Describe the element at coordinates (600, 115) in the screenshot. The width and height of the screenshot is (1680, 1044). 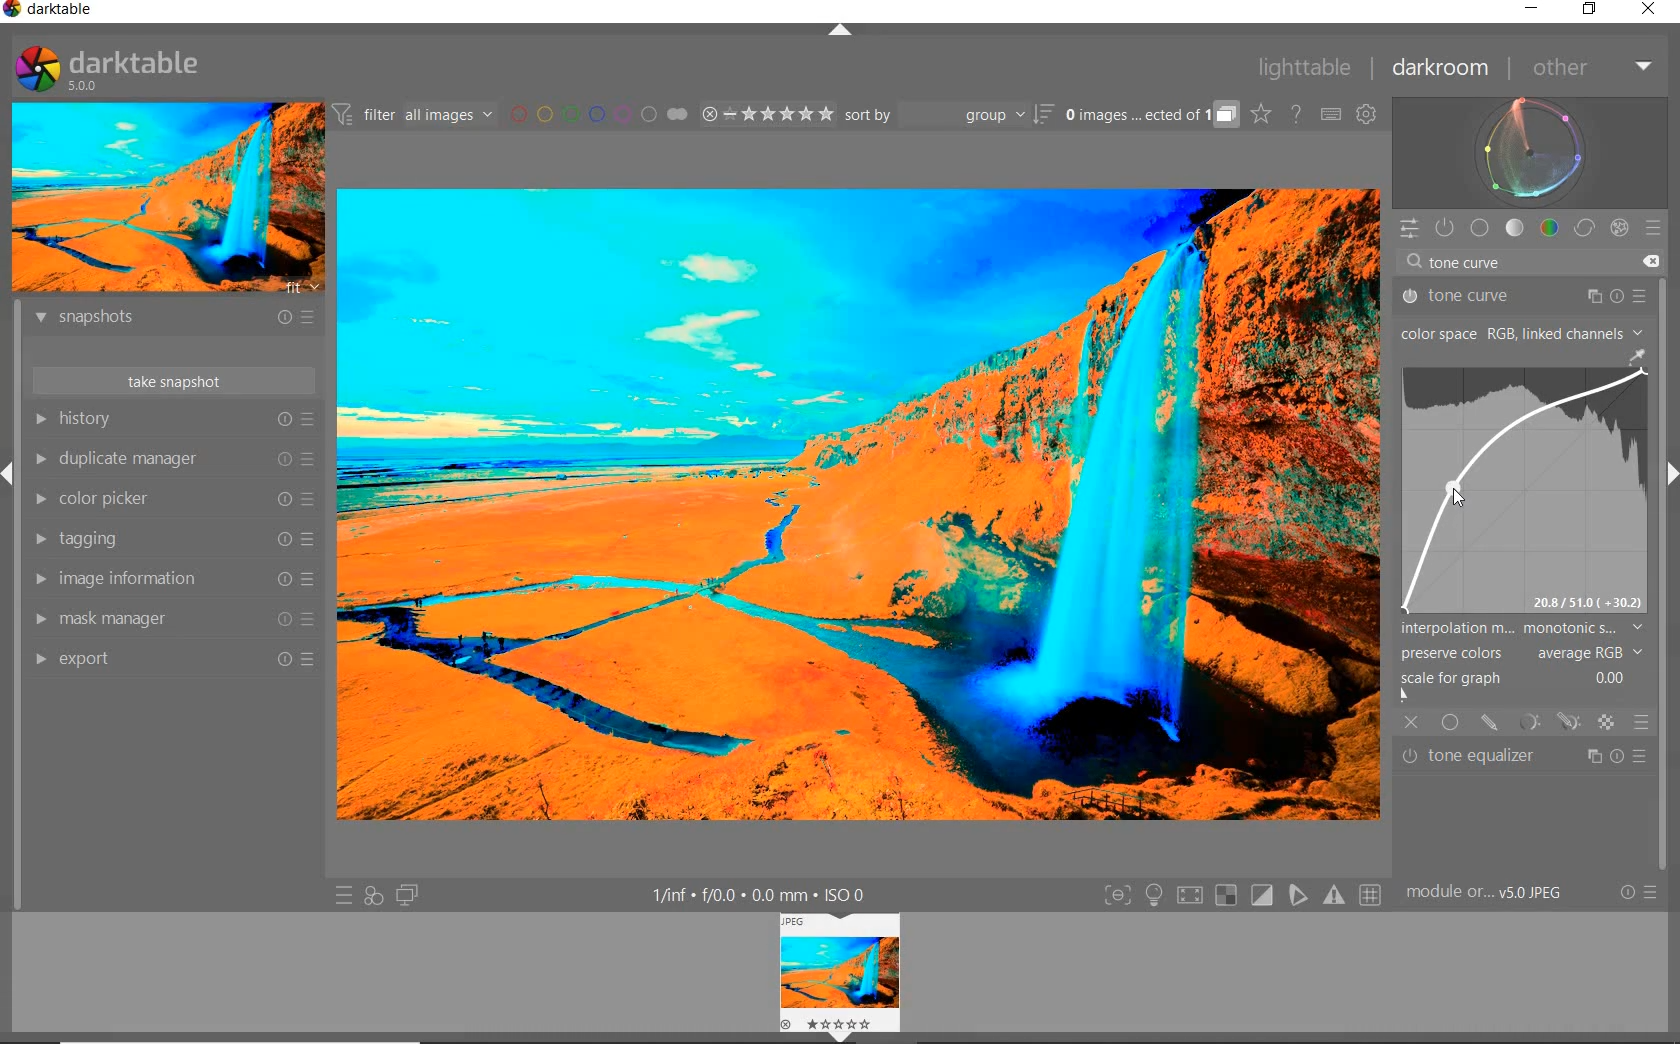
I see `FILTER BY IMAGE COLOR LABEL` at that location.